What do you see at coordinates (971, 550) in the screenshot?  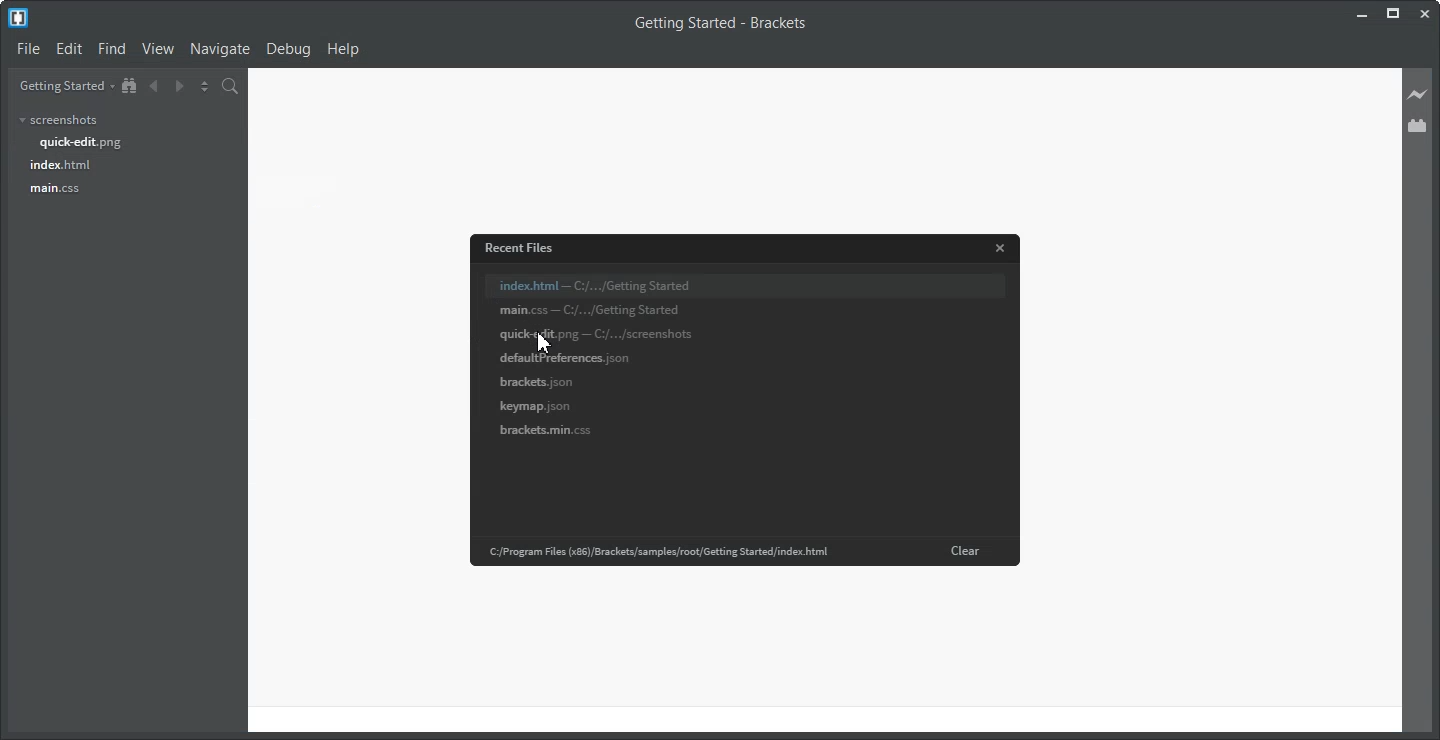 I see `Clear` at bounding box center [971, 550].